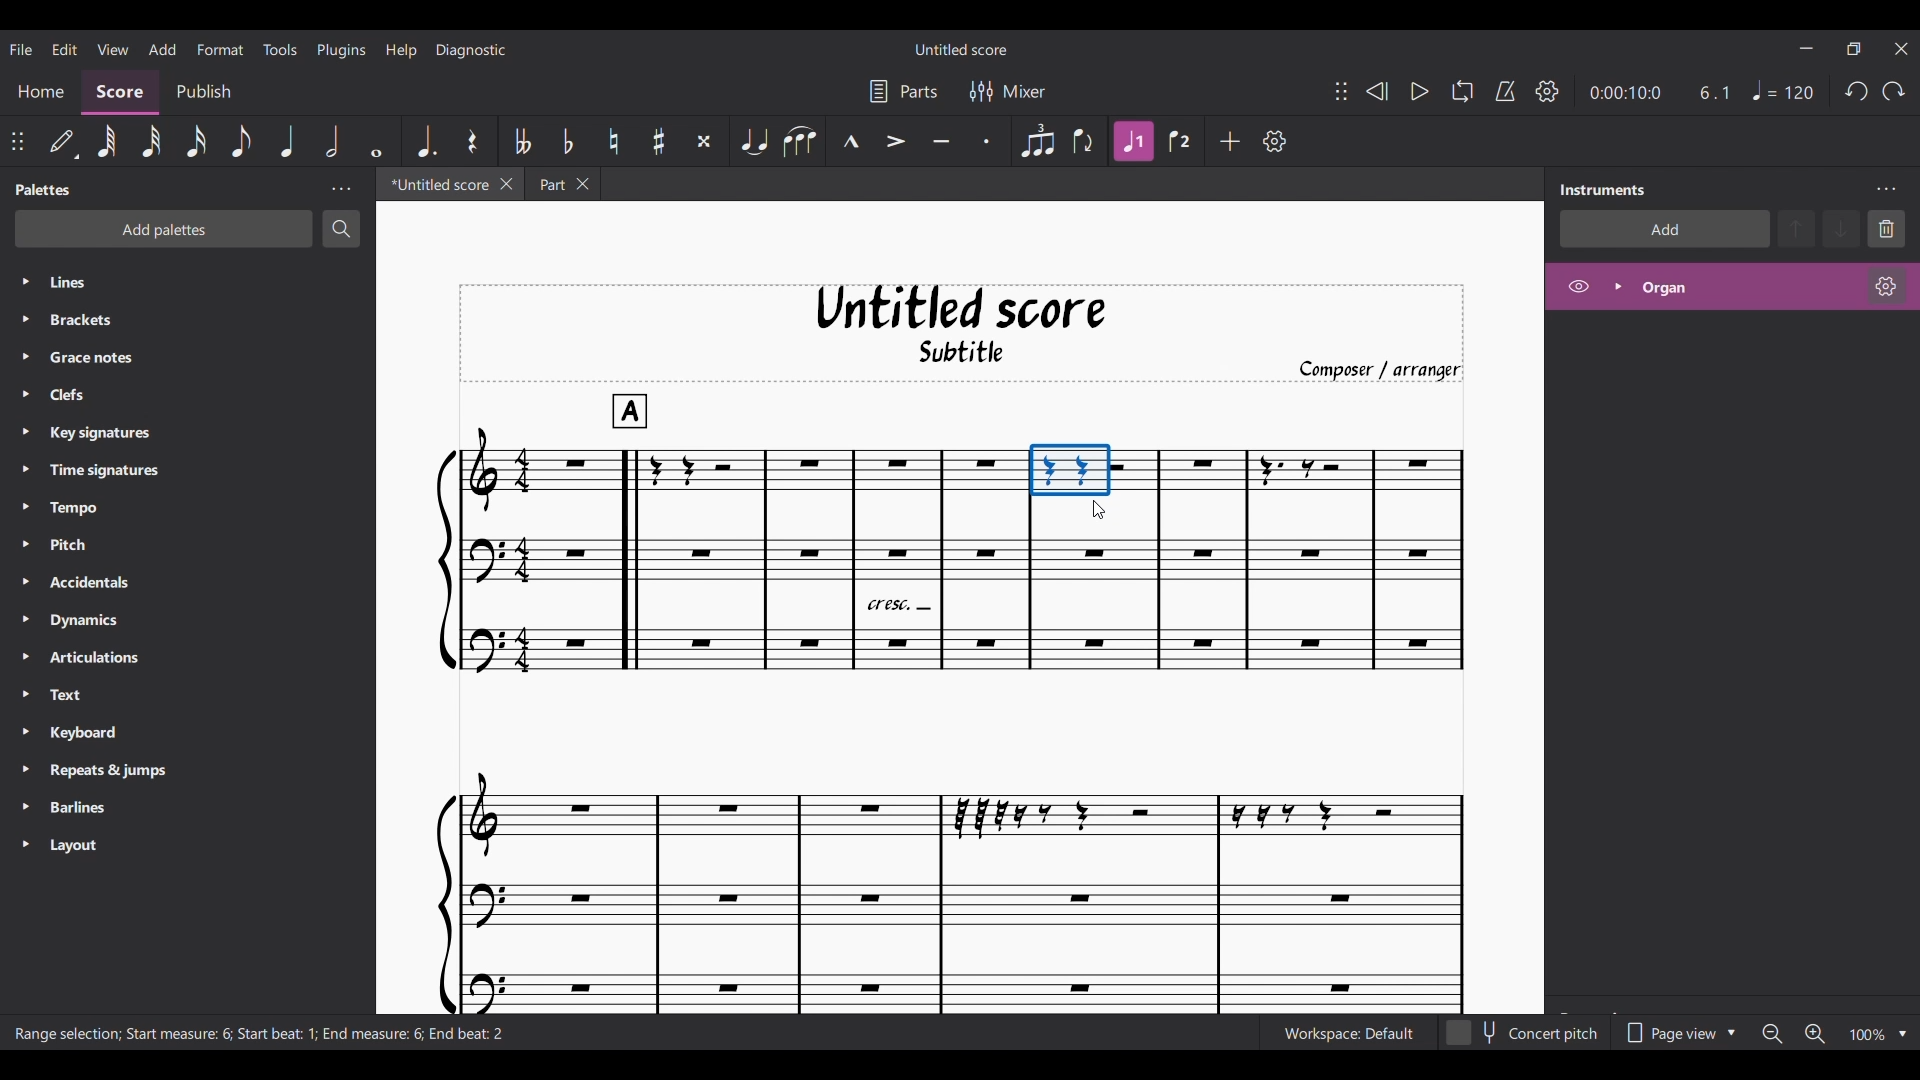 The height and width of the screenshot is (1080, 1920). What do you see at coordinates (208, 564) in the screenshot?
I see `List of palettes` at bounding box center [208, 564].